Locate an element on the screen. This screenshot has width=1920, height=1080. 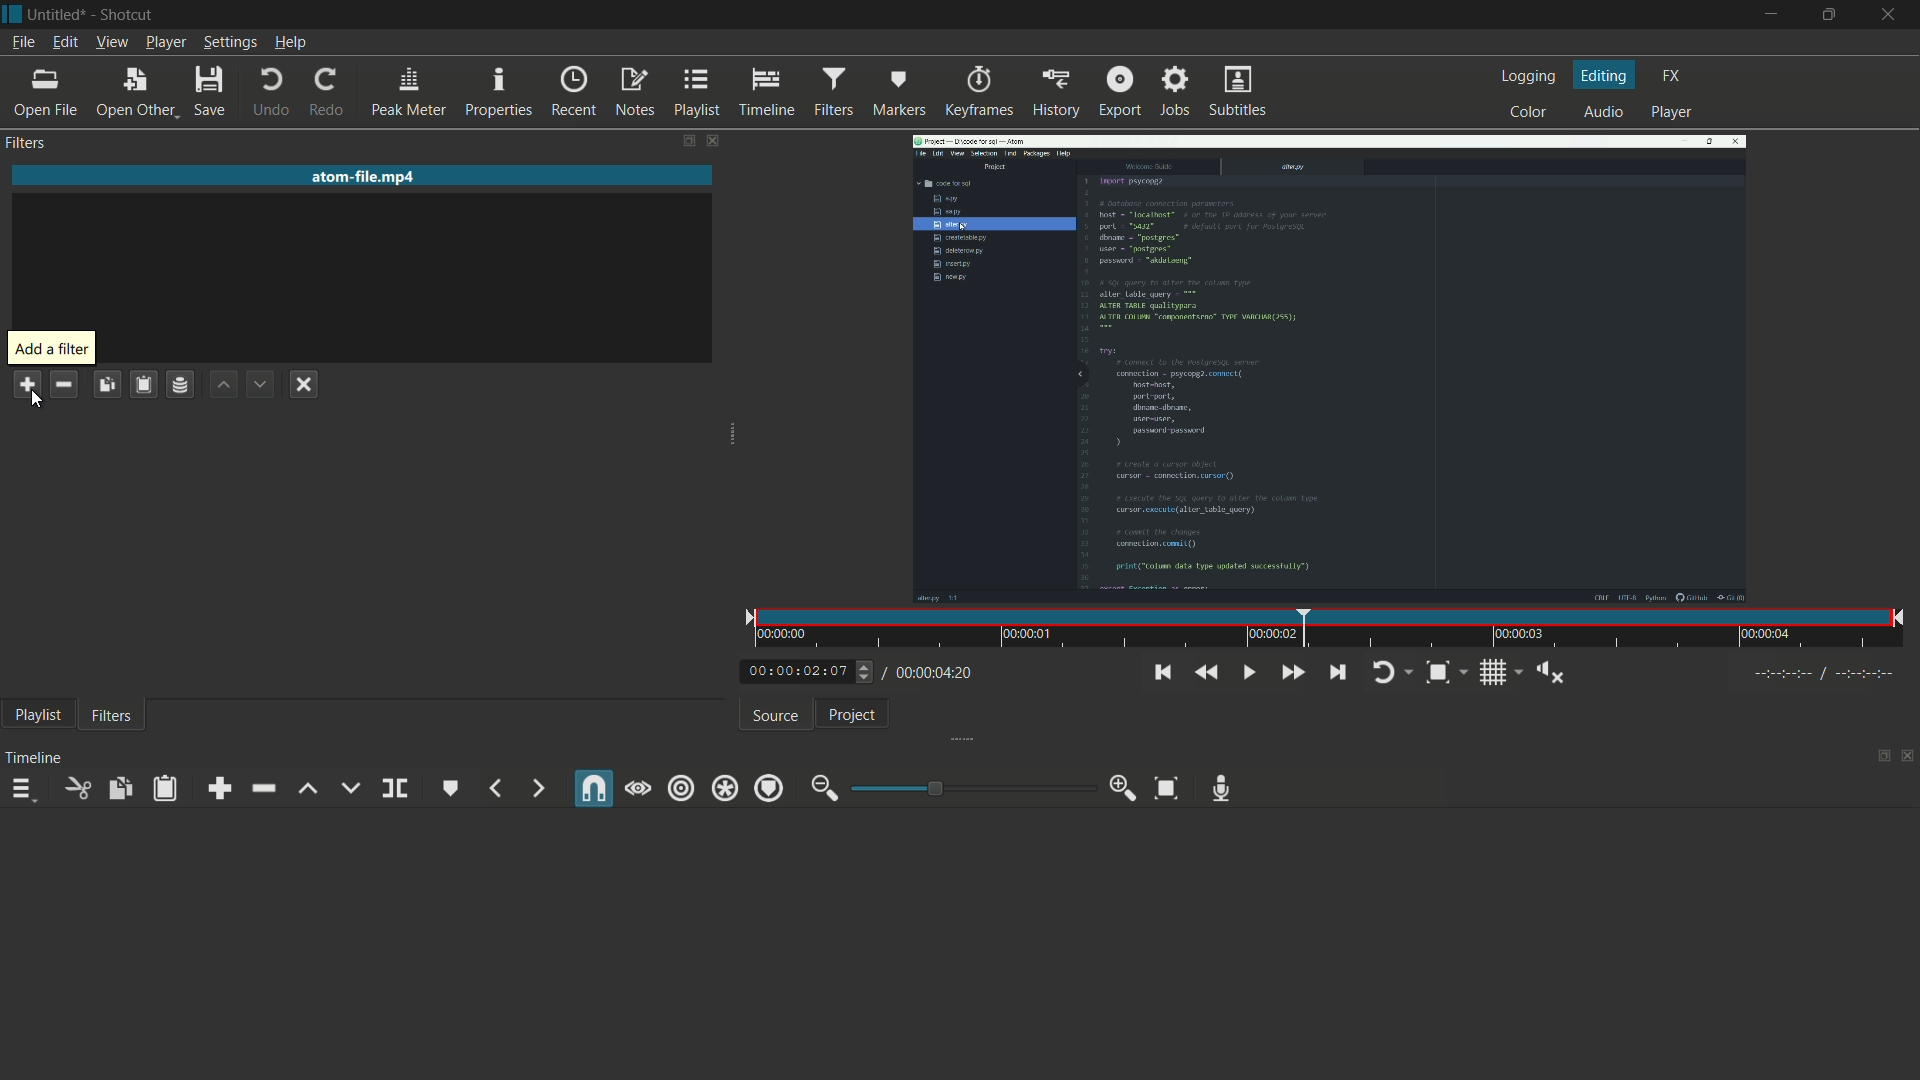
source is located at coordinates (778, 716).